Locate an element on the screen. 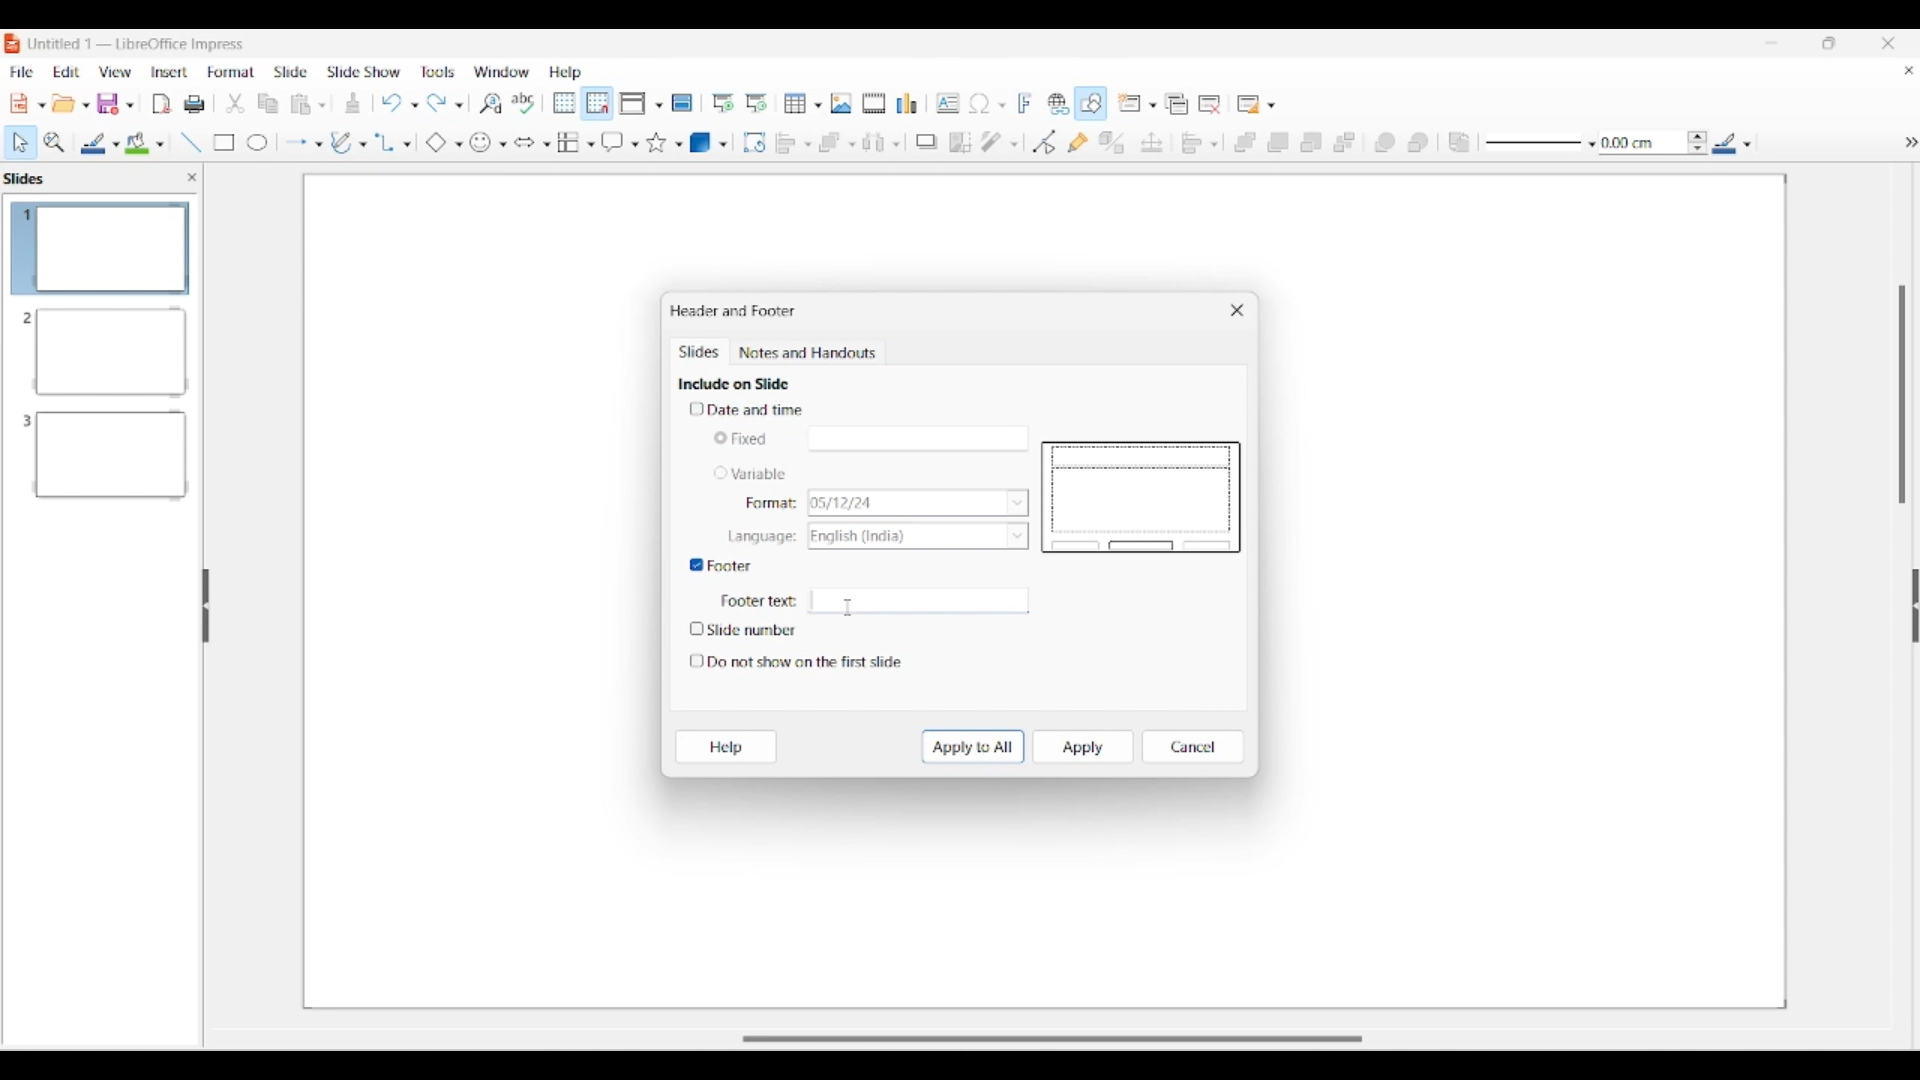 The height and width of the screenshot is (1080, 1920). Tools menu is located at coordinates (438, 72).